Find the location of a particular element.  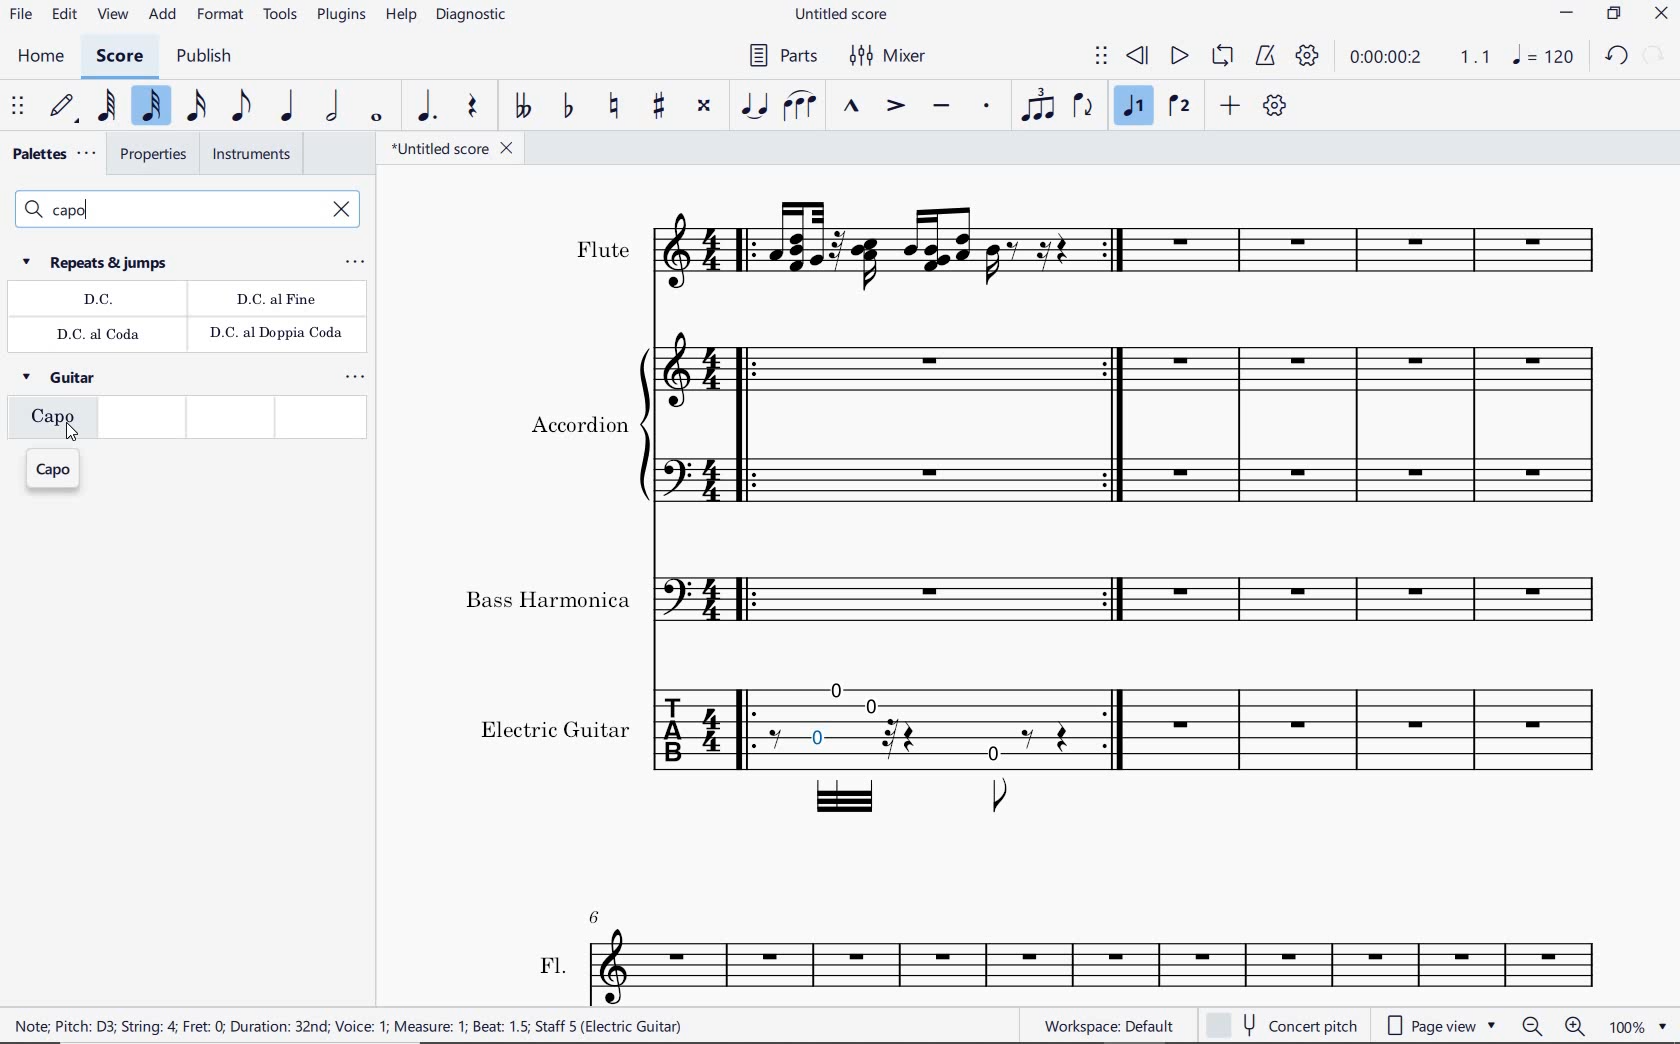

16th note is located at coordinates (197, 104).